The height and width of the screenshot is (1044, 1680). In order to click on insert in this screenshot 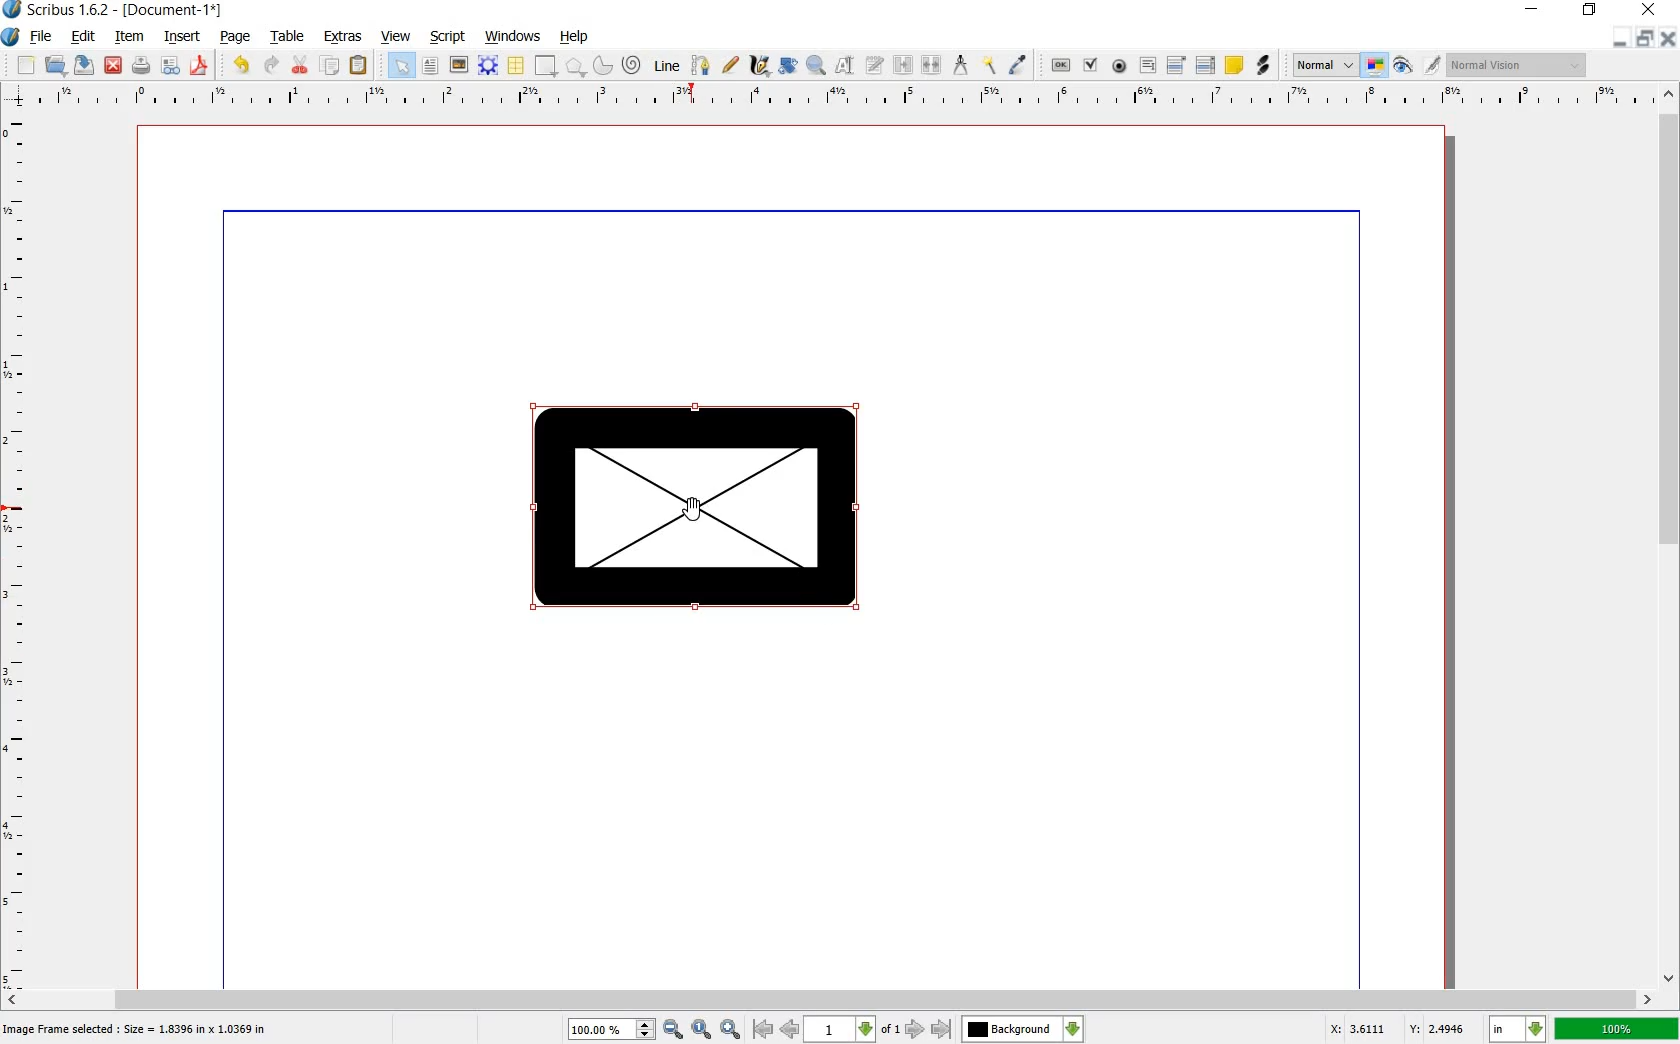, I will do `click(183, 38)`.